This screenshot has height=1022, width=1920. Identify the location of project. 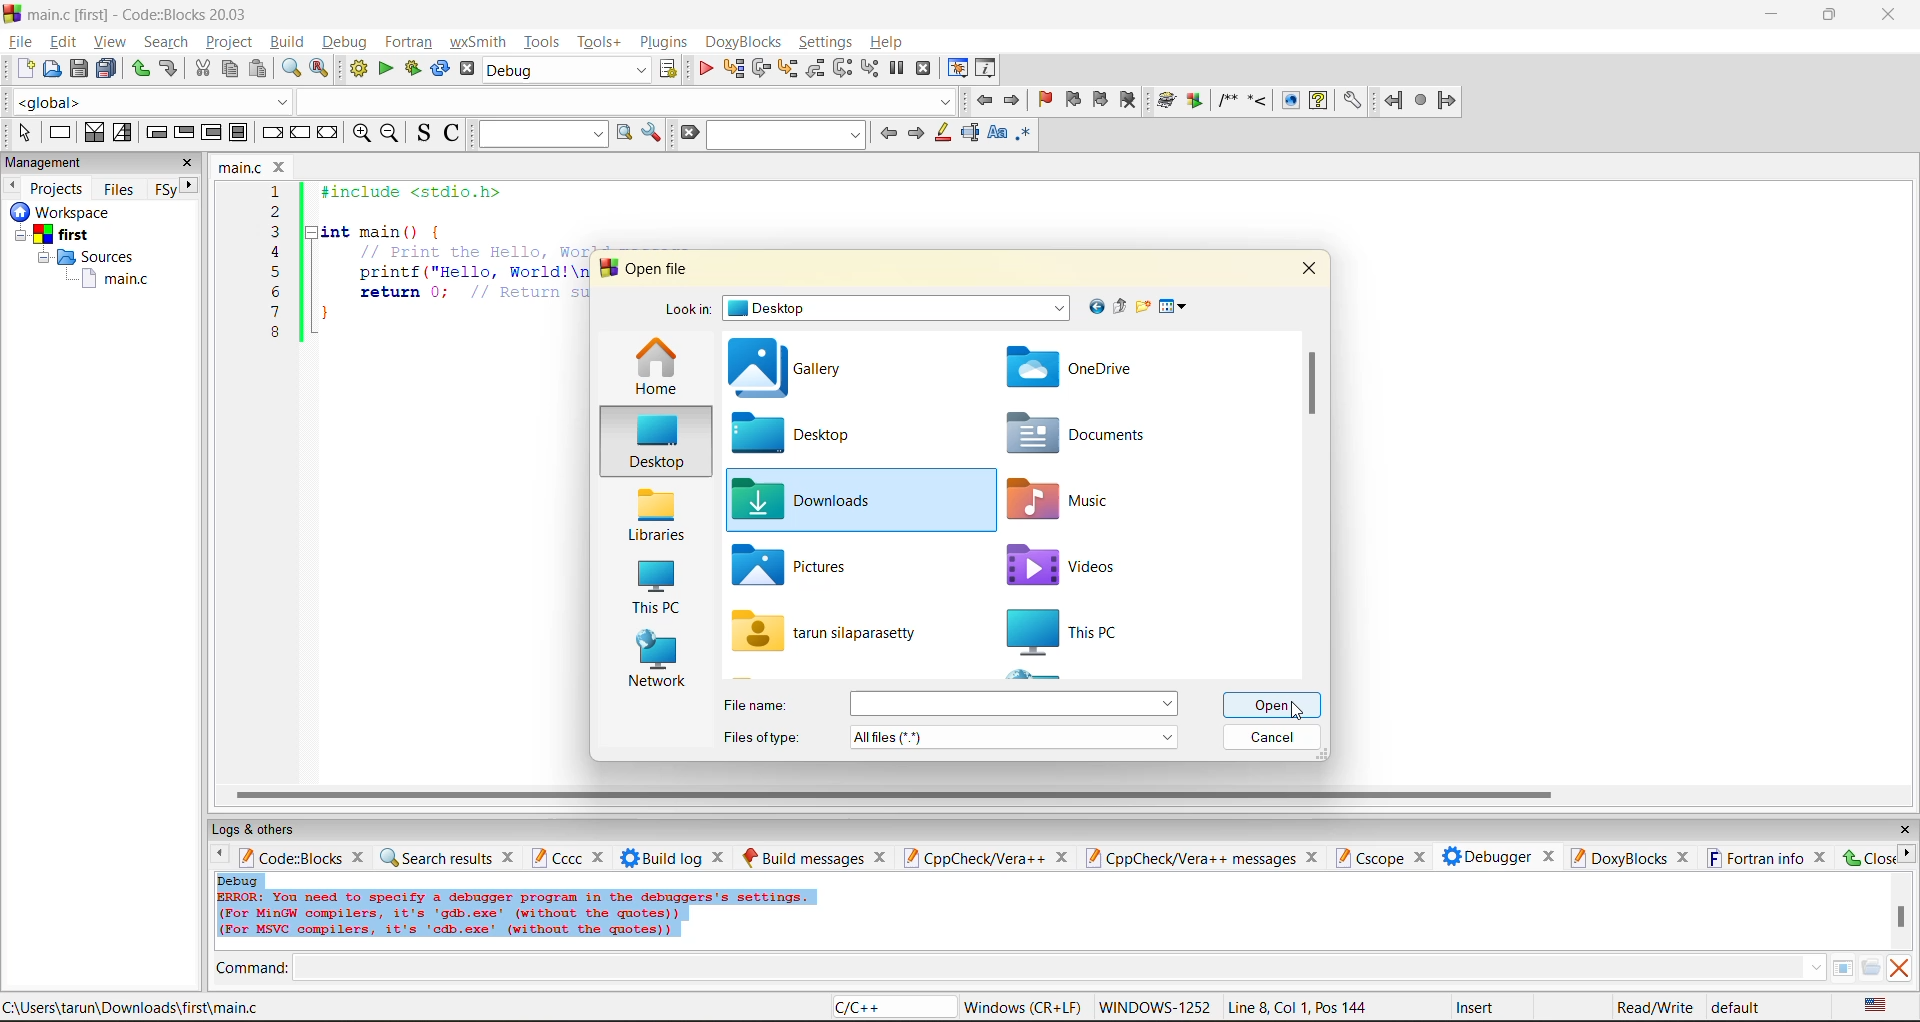
(229, 41).